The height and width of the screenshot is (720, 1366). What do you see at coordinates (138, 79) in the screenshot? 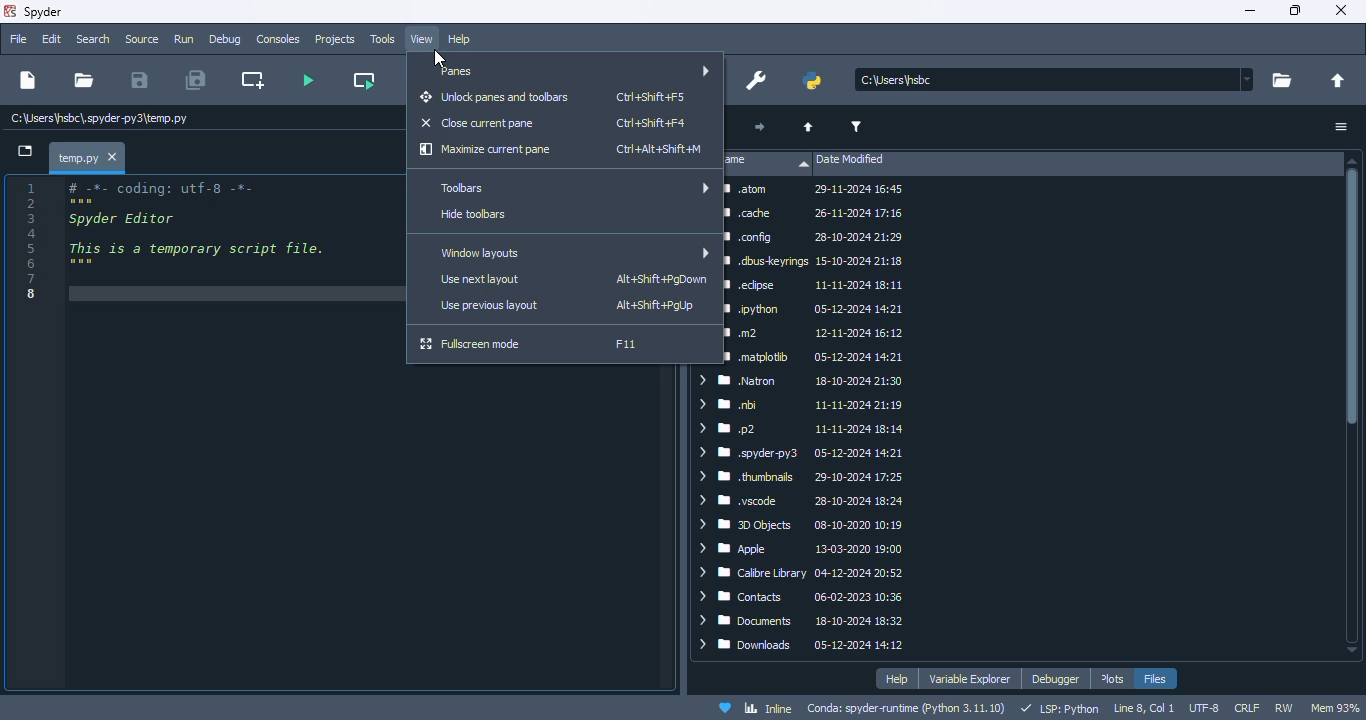
I see `save file` at bounding box center [138, 79].